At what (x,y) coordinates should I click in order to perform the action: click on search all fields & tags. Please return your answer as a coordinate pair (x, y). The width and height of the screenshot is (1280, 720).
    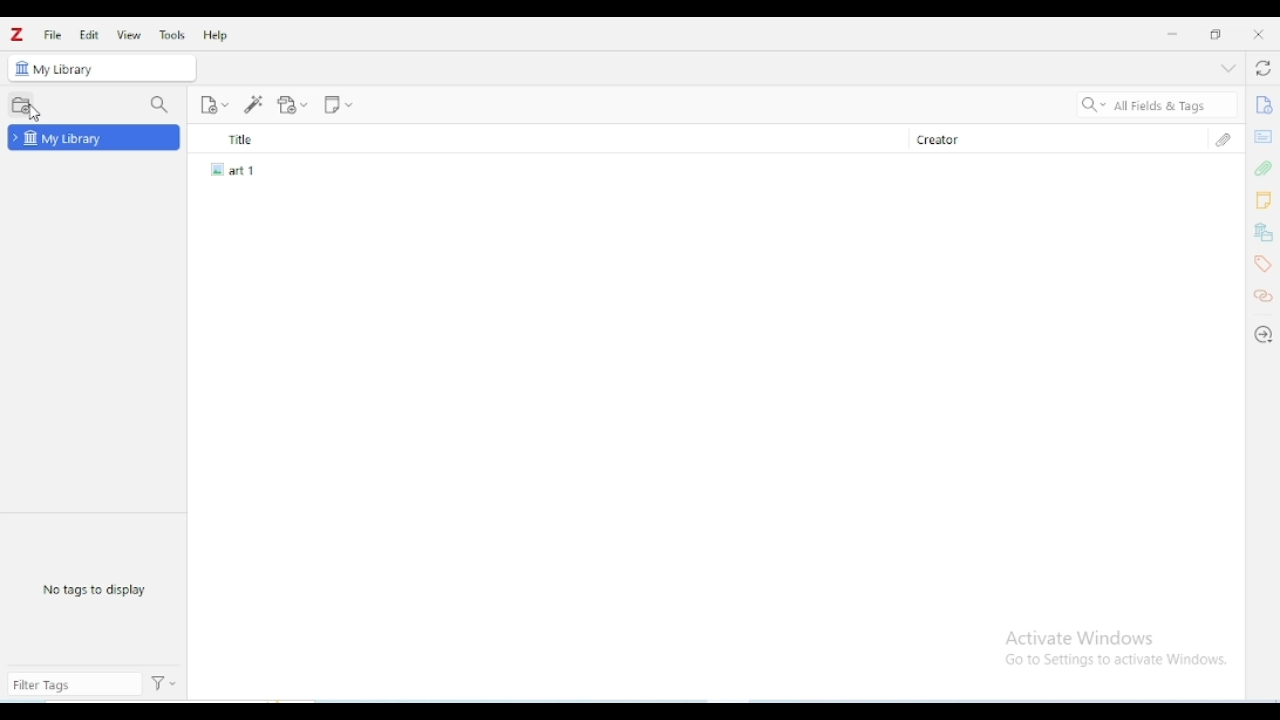
    Looking at the image, I should click on (1154, 106).